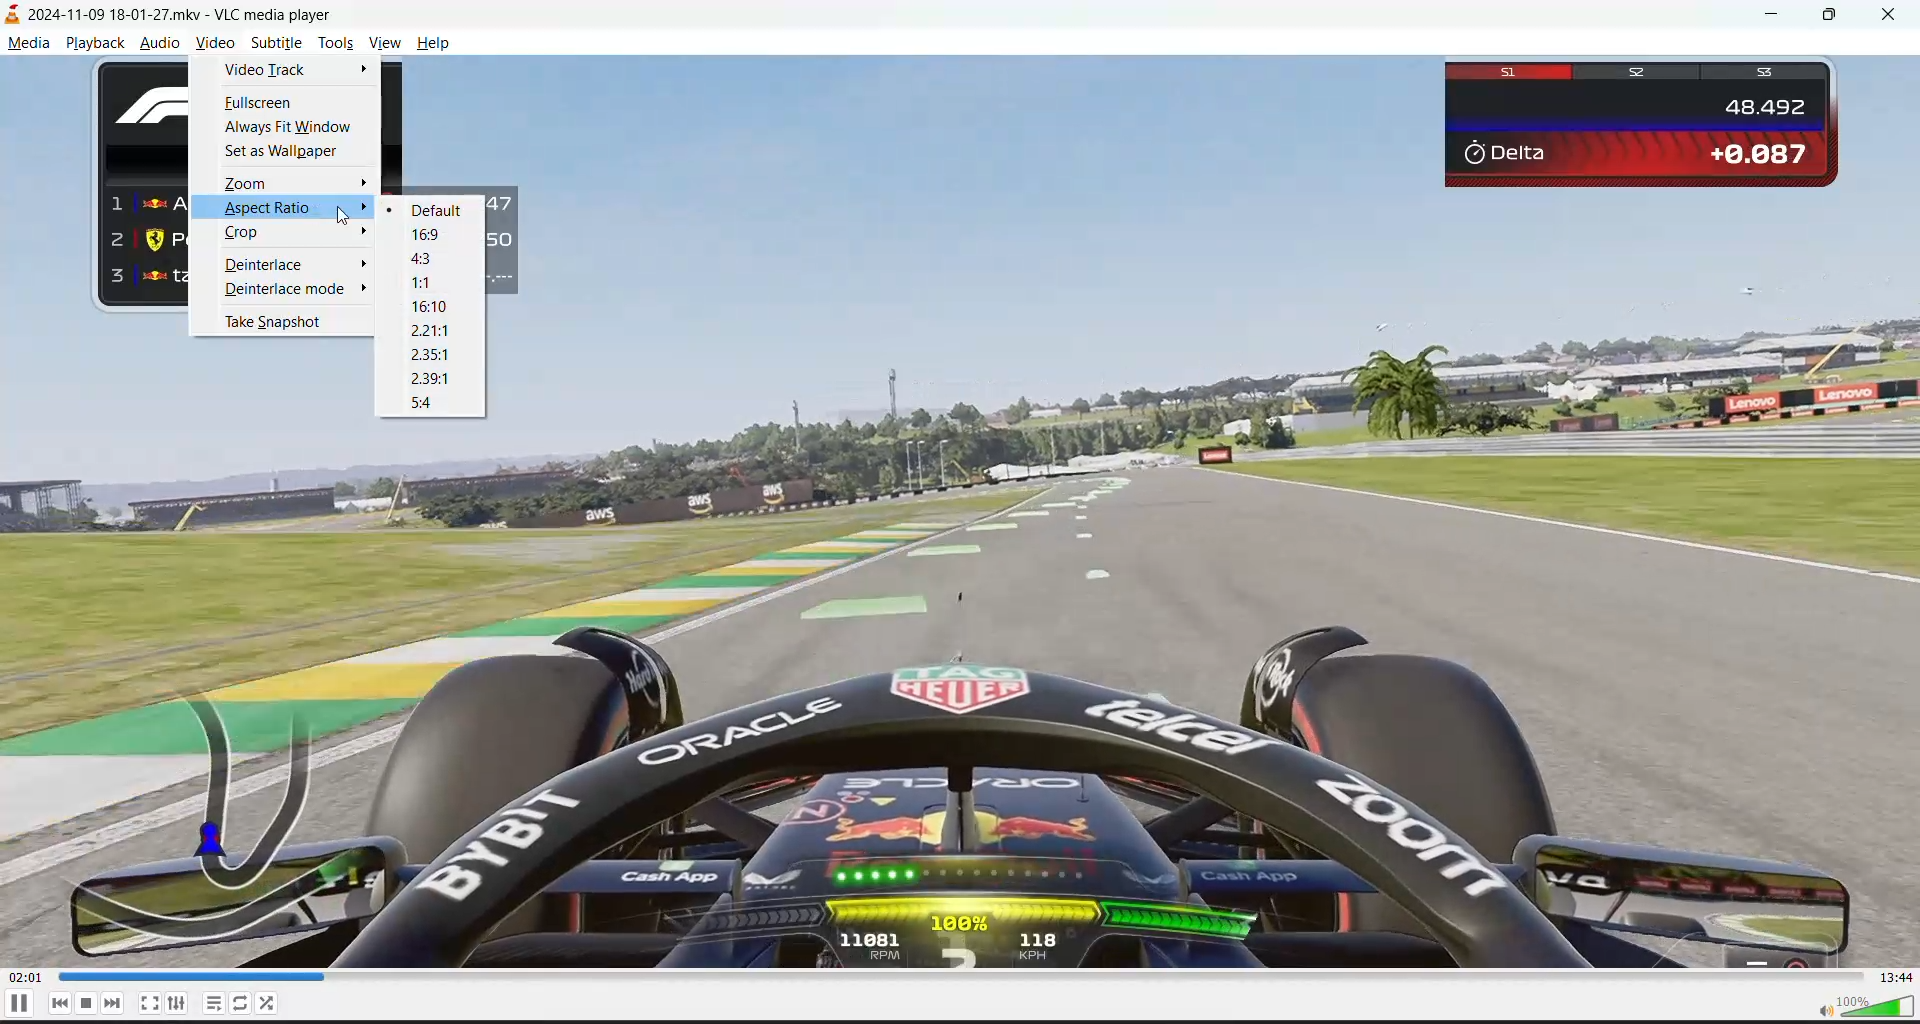 The image size is (1920, 1024). I want to click on media, so click(28, 44).